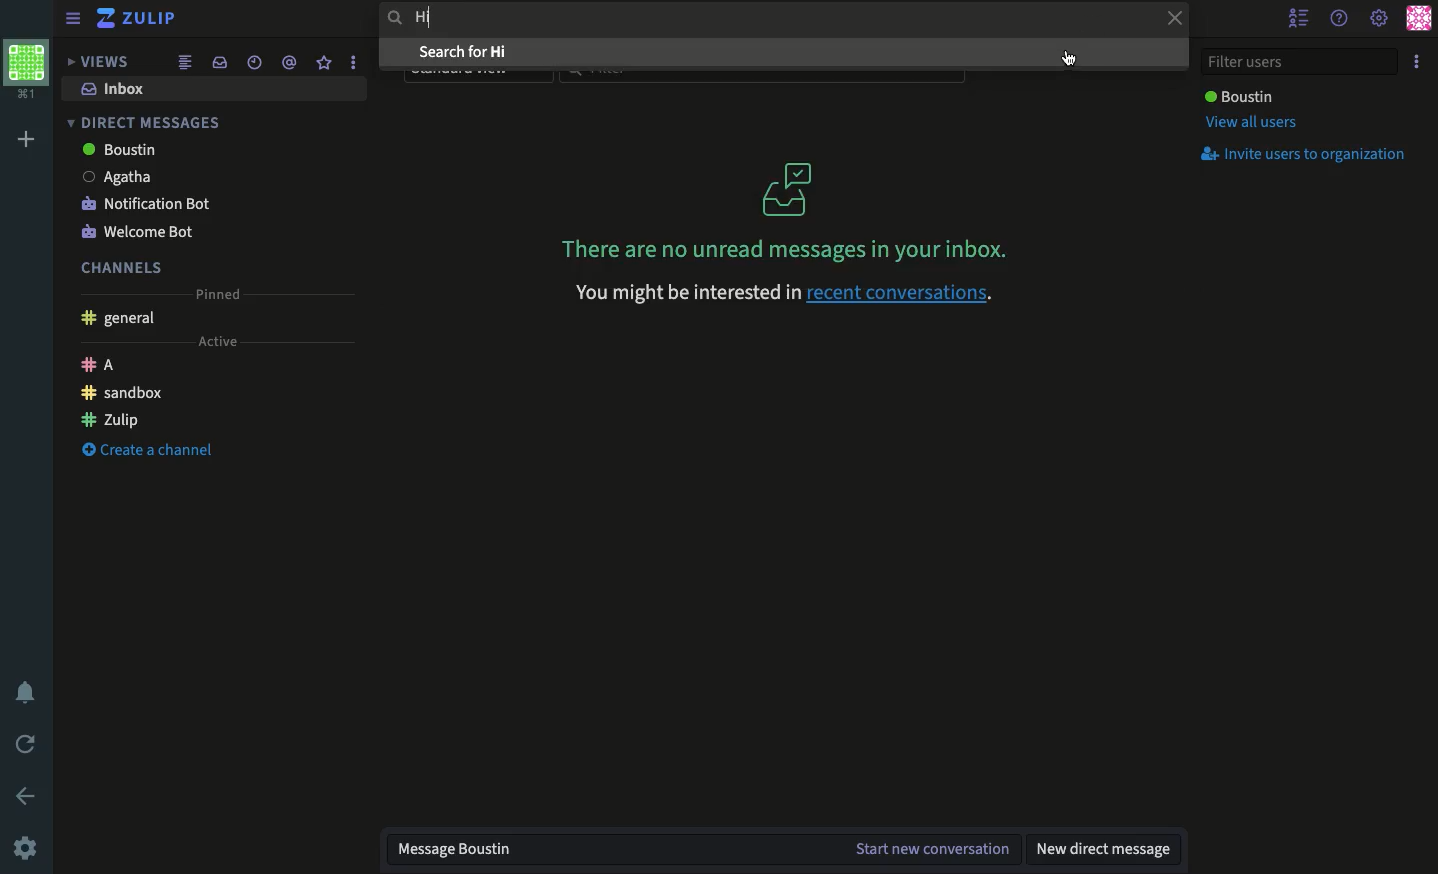 The width and height of the screenshot is (1438, 874). Describe the element at coordinates (27, 71) in the screenshot. I see `Profile` at that location.